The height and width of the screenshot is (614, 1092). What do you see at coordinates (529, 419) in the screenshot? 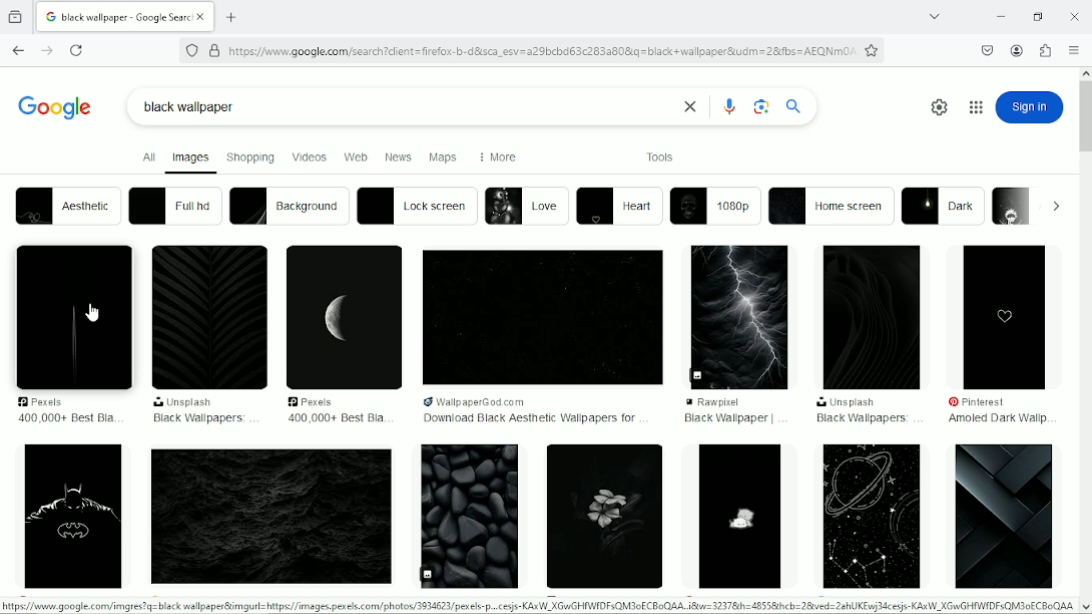
I see `download black aesthetic wallpapers for` at bounding box center [529, 419].